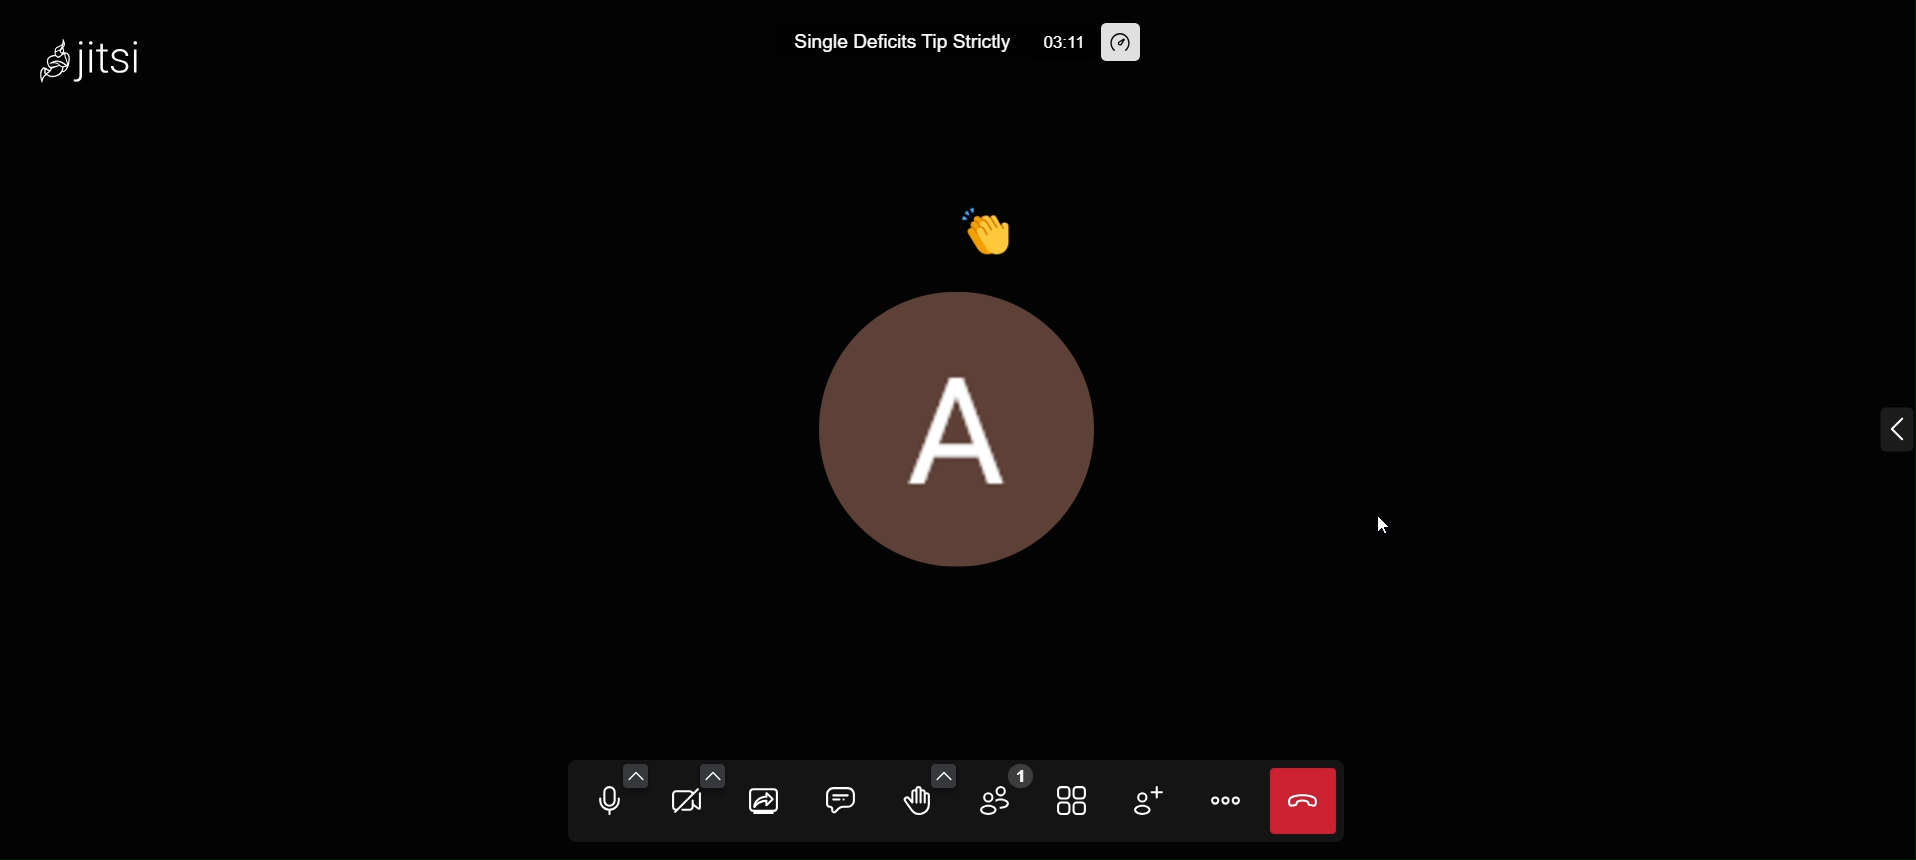 Image resolution: width=1916 pixels, height=860 pixels. Describe the element at coordinates (938, 773) in the screenshot. I see `more emoji` at that location.